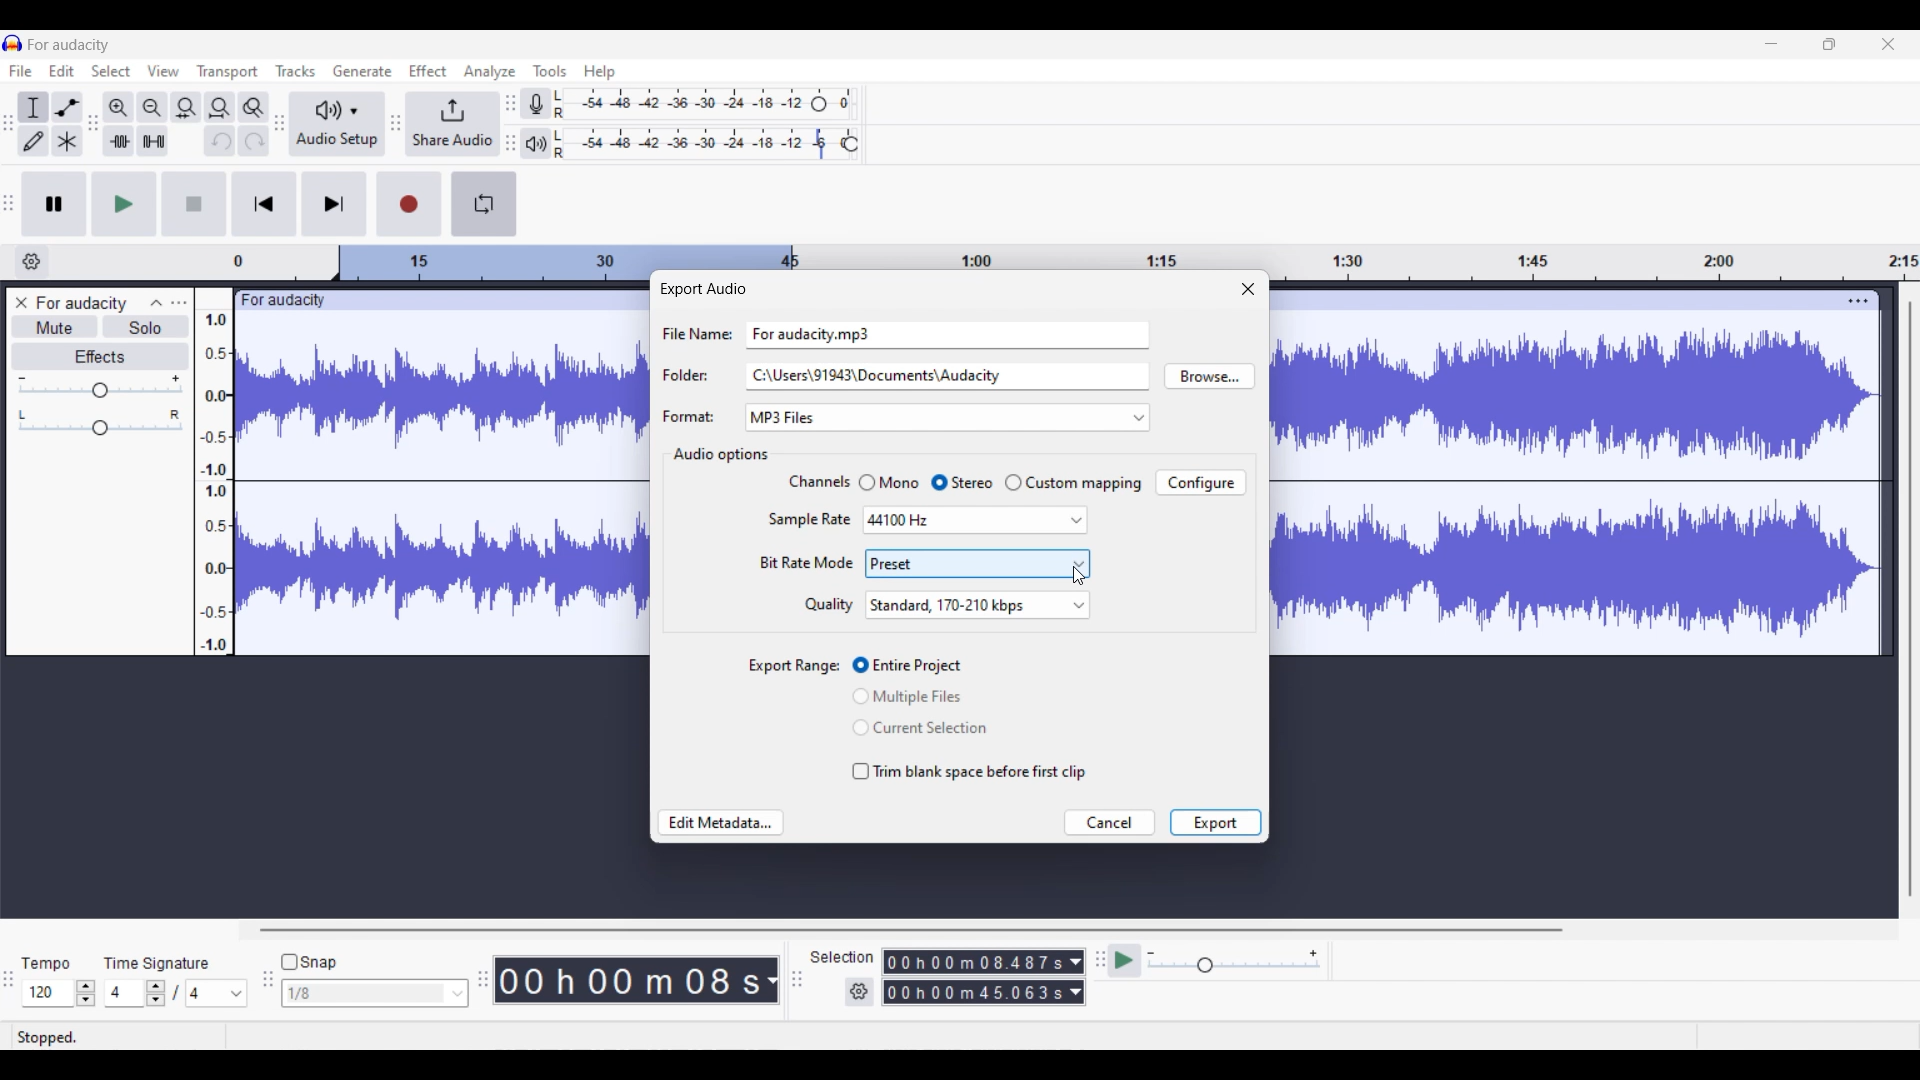  What do you see at coordinates (719, 455) in the screenshot?
I see `Section title` at bounding box center [719, 455].